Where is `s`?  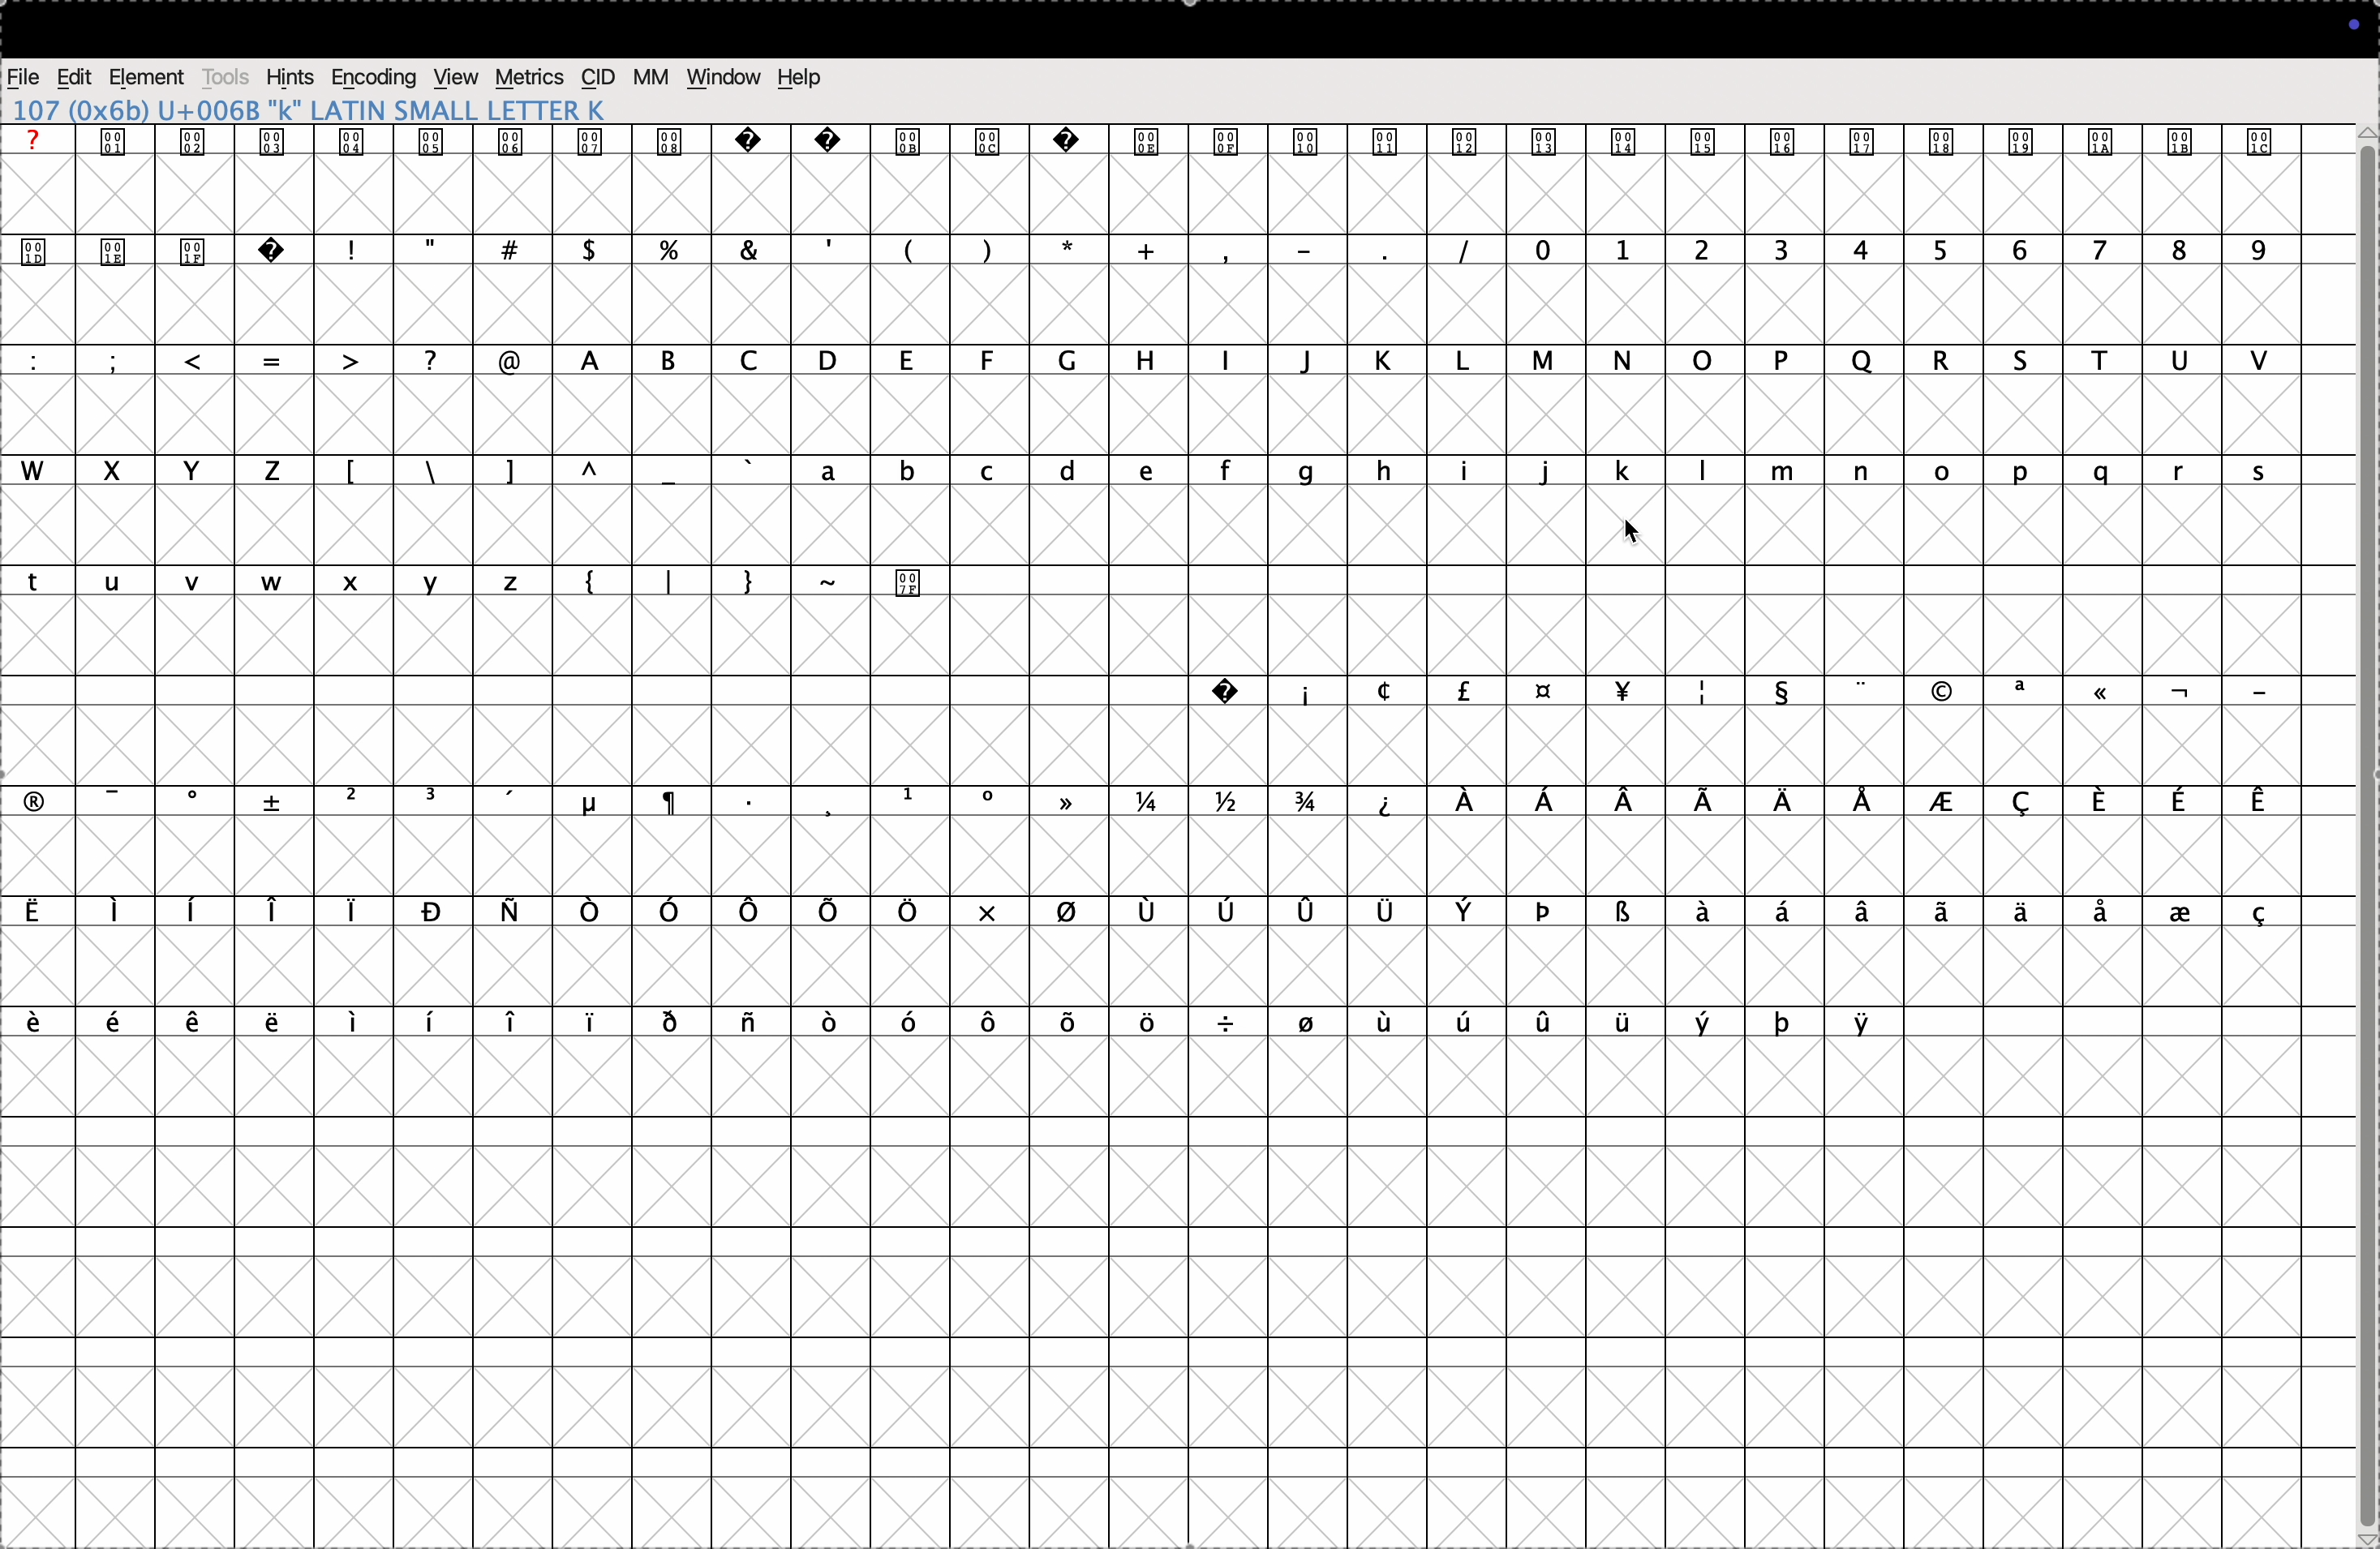
s is located at coordinates (2022, 360).